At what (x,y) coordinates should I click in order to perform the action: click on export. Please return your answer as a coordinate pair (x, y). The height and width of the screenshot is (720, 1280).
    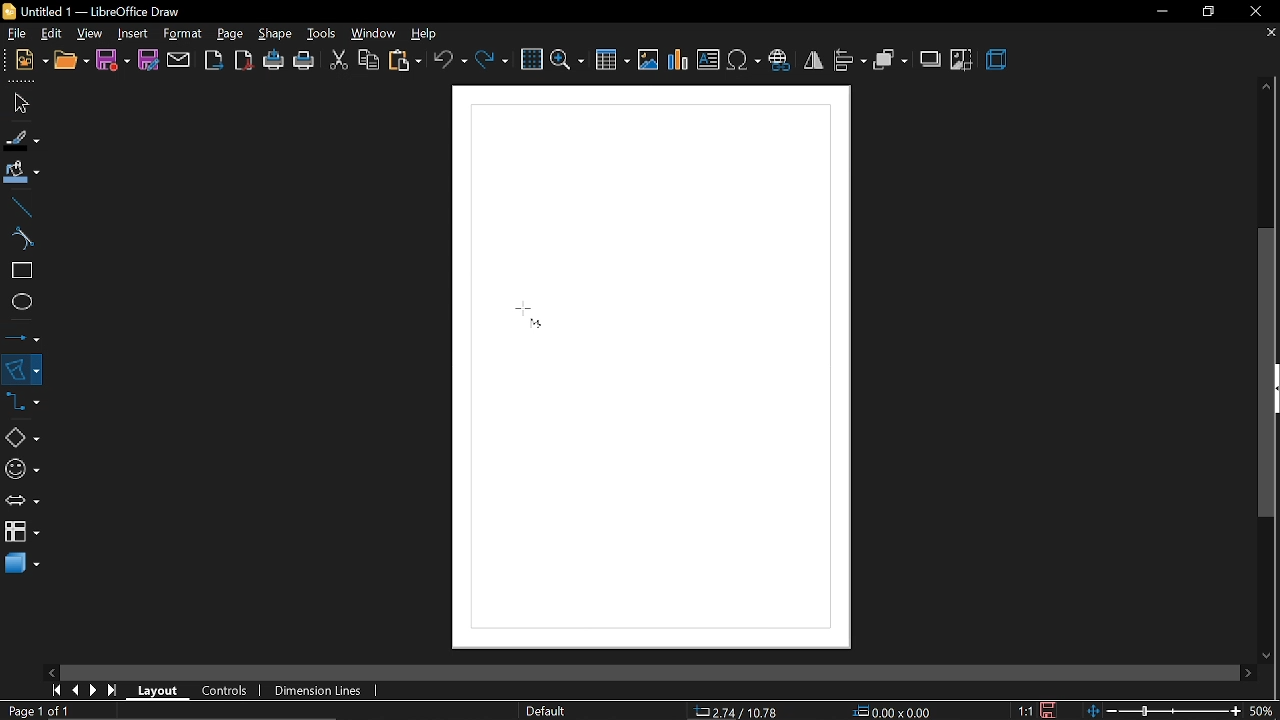
    Looking at the image, I should click on (213, 59).